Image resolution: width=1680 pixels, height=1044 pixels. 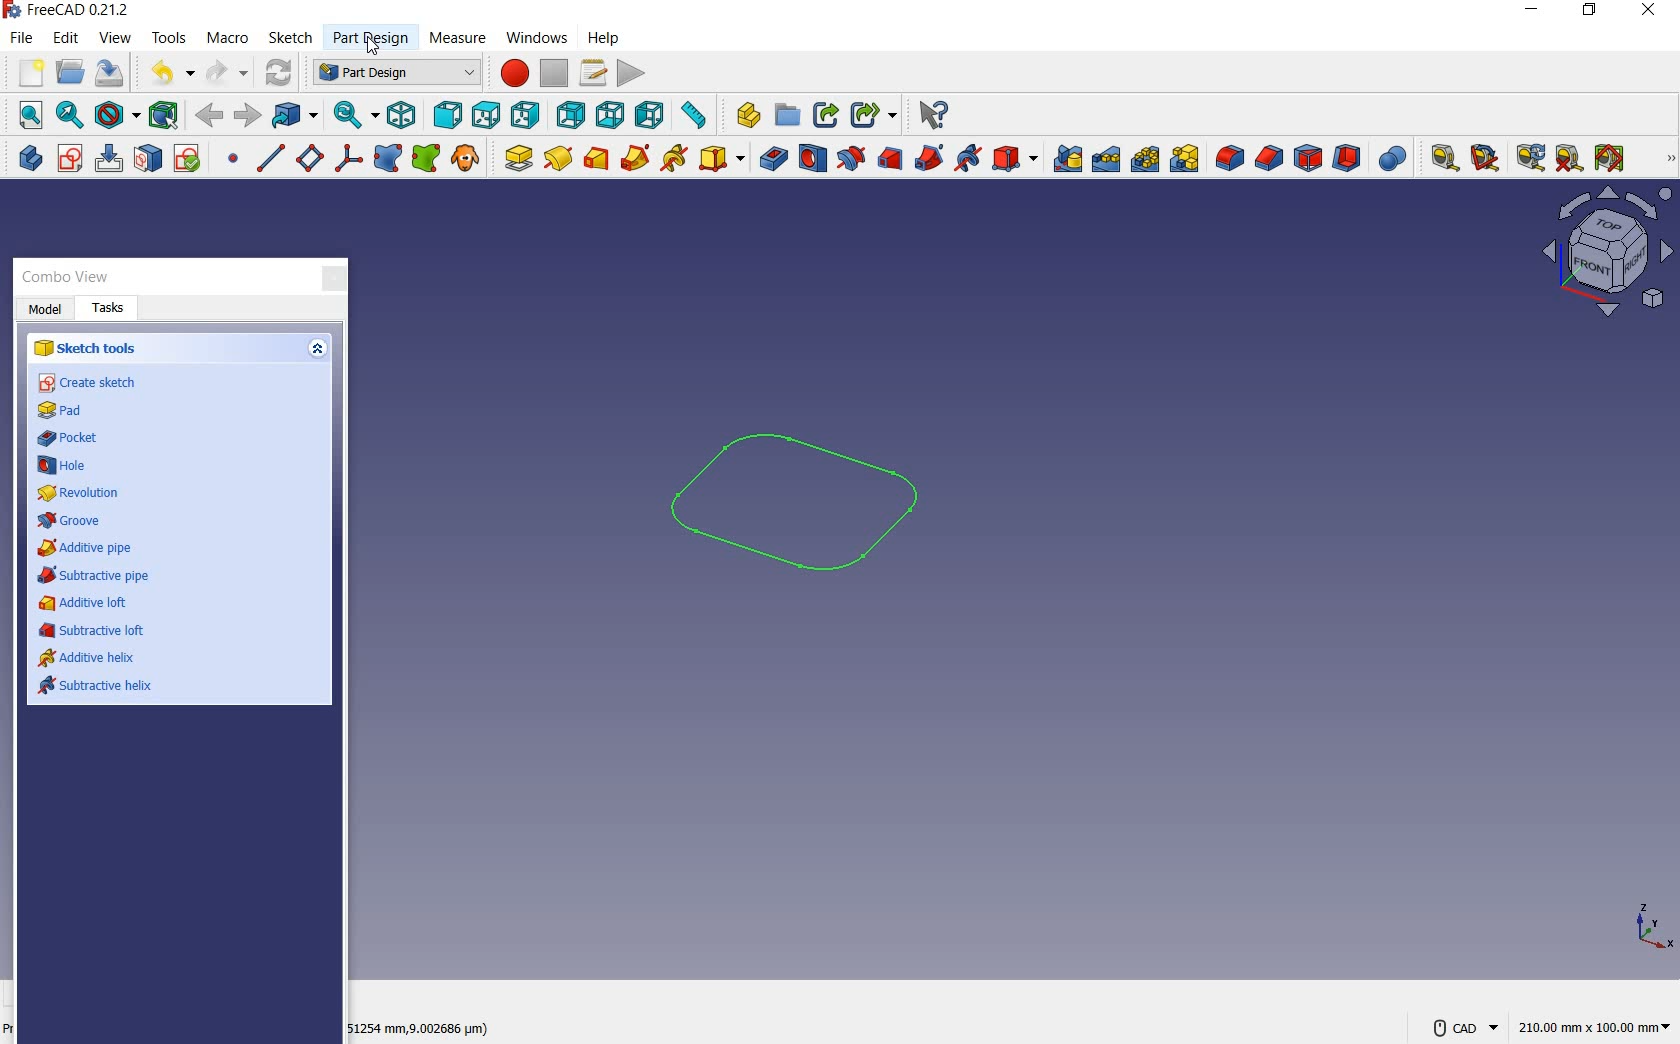 I want to click on bounding box, so click(x=163, y=113).